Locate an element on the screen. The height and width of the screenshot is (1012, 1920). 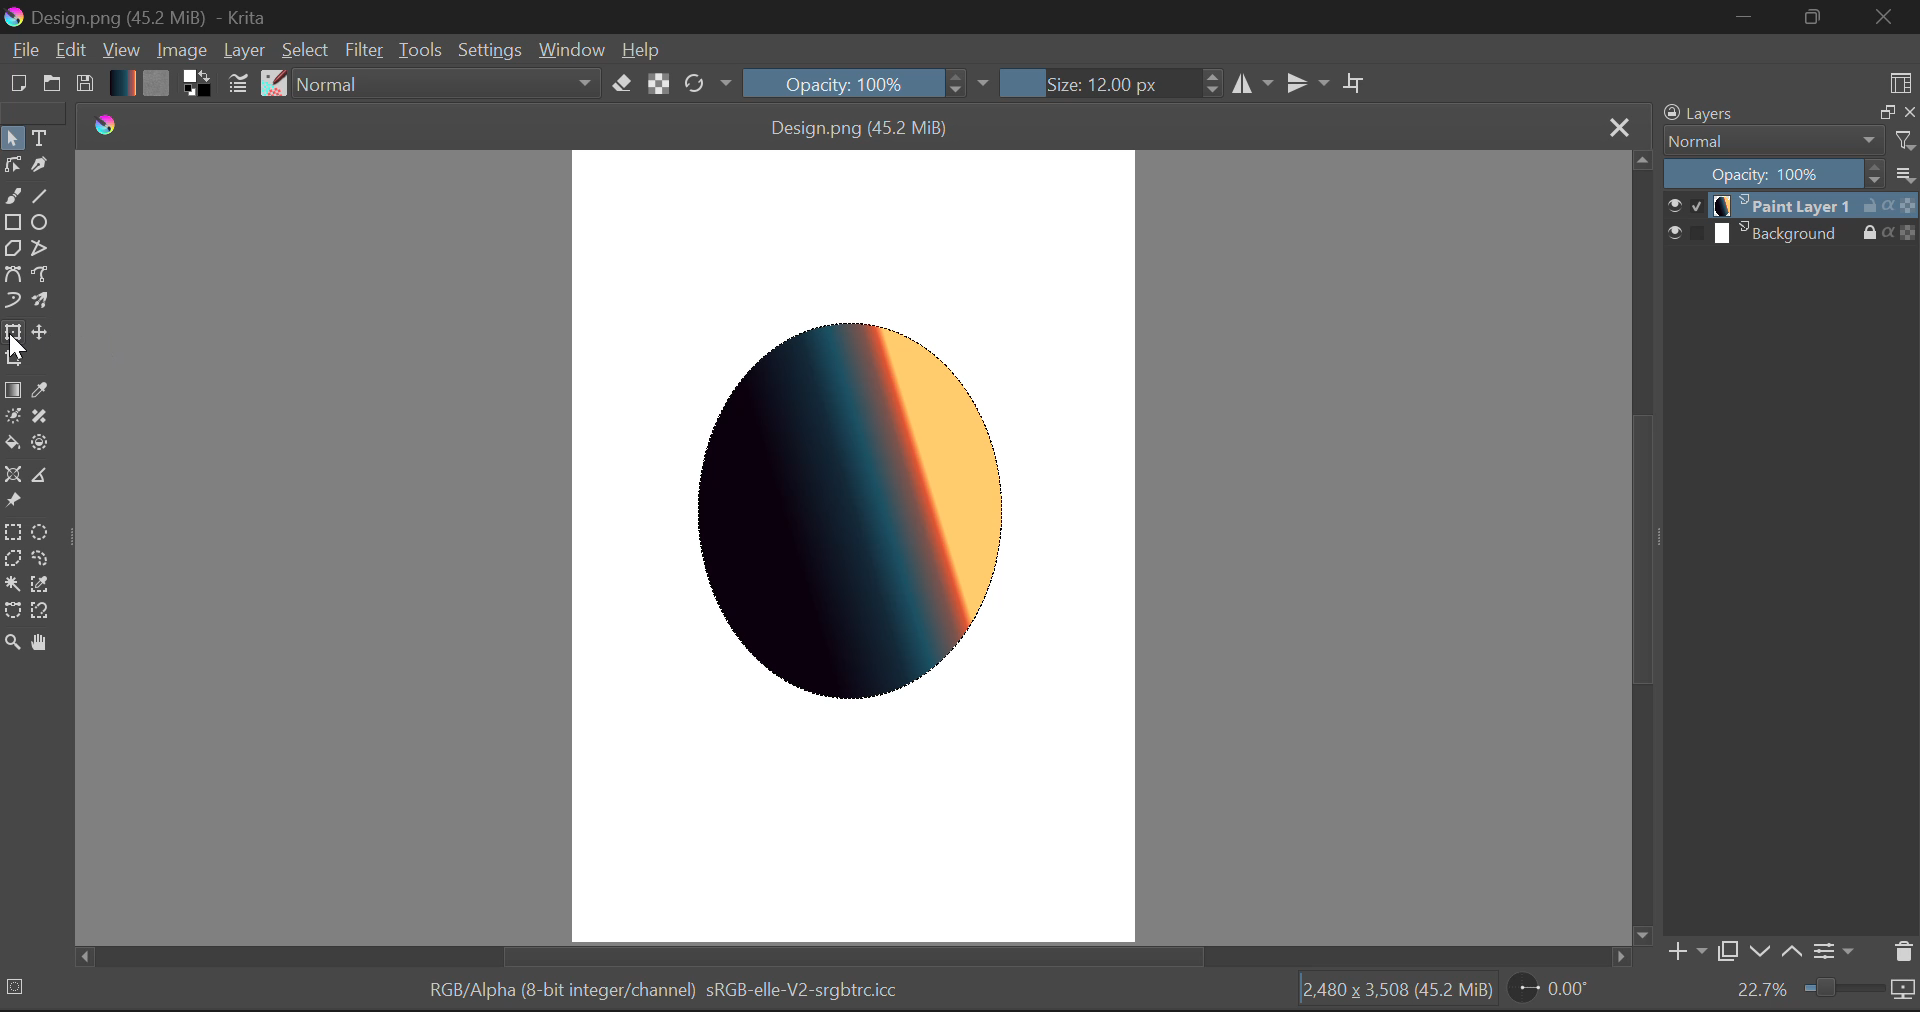
Edit is located at coordinates (70, 50).